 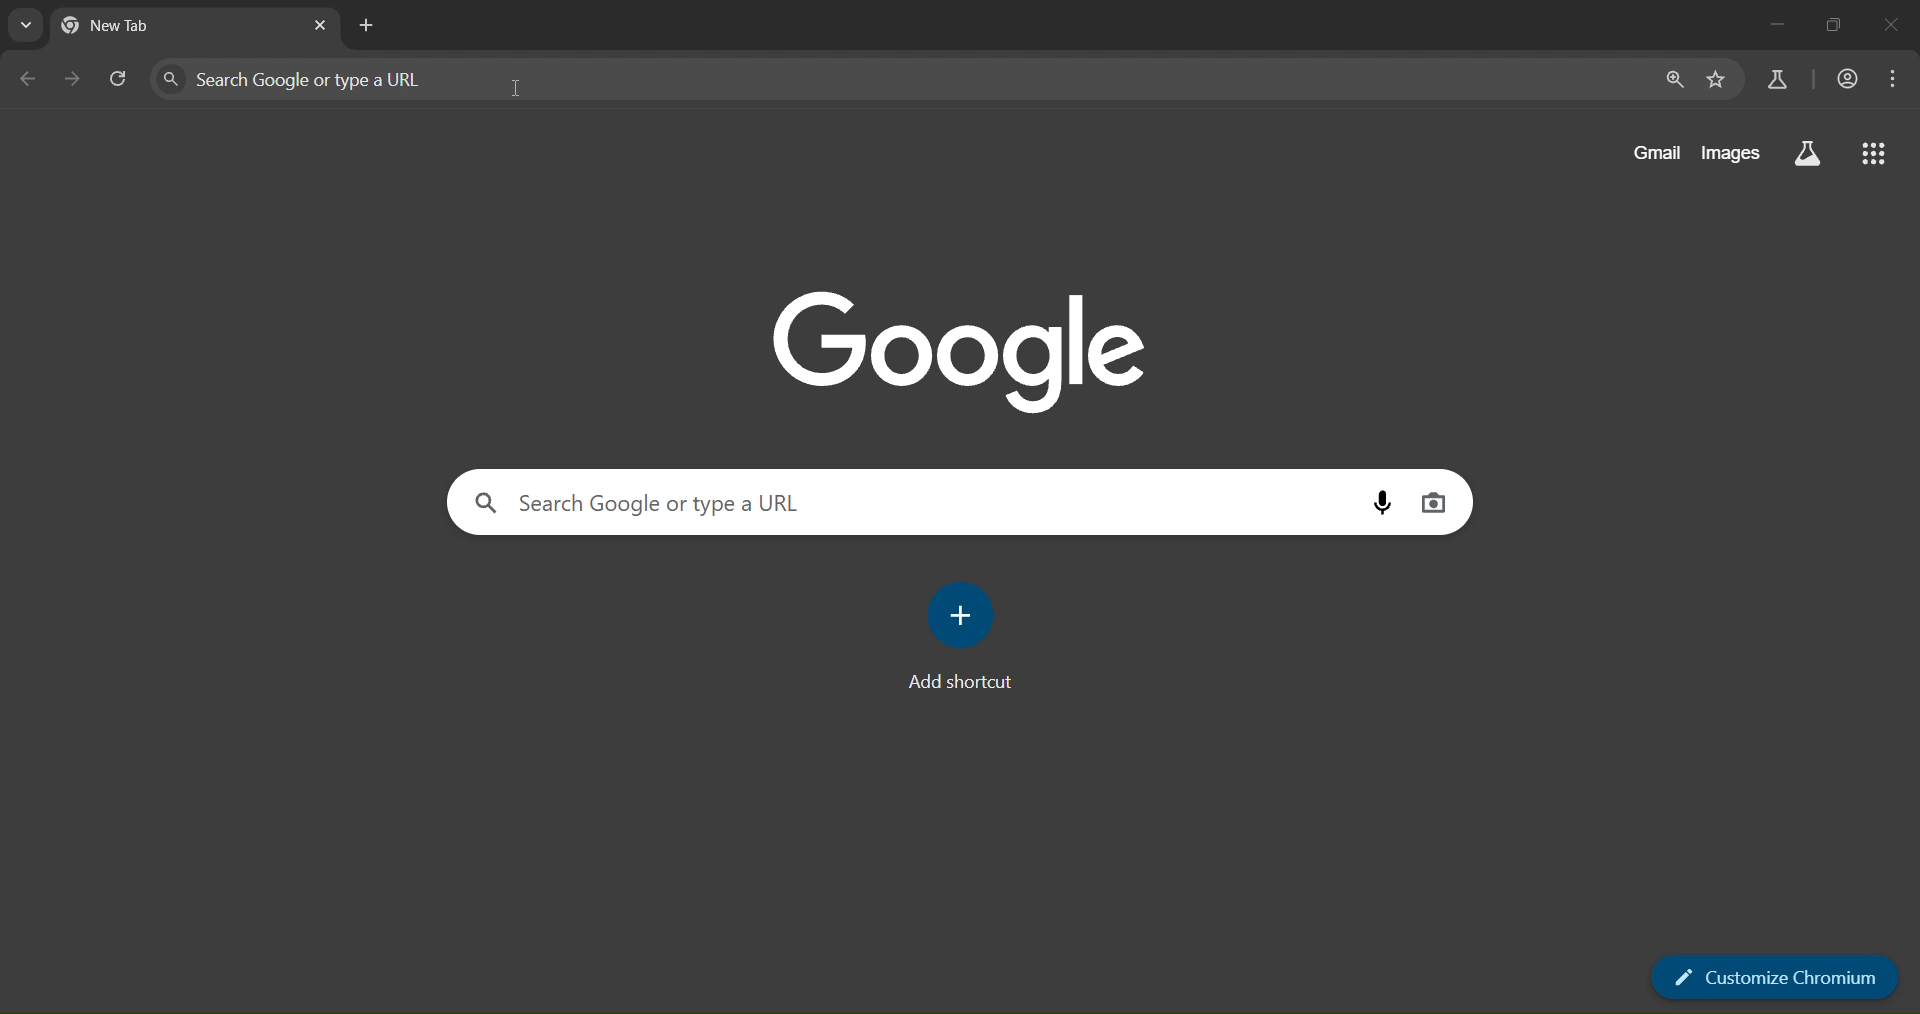 What do you see at coordinates (1436, 503) in the screenshot?
I see `image search` at bounding box center [1436, 503].